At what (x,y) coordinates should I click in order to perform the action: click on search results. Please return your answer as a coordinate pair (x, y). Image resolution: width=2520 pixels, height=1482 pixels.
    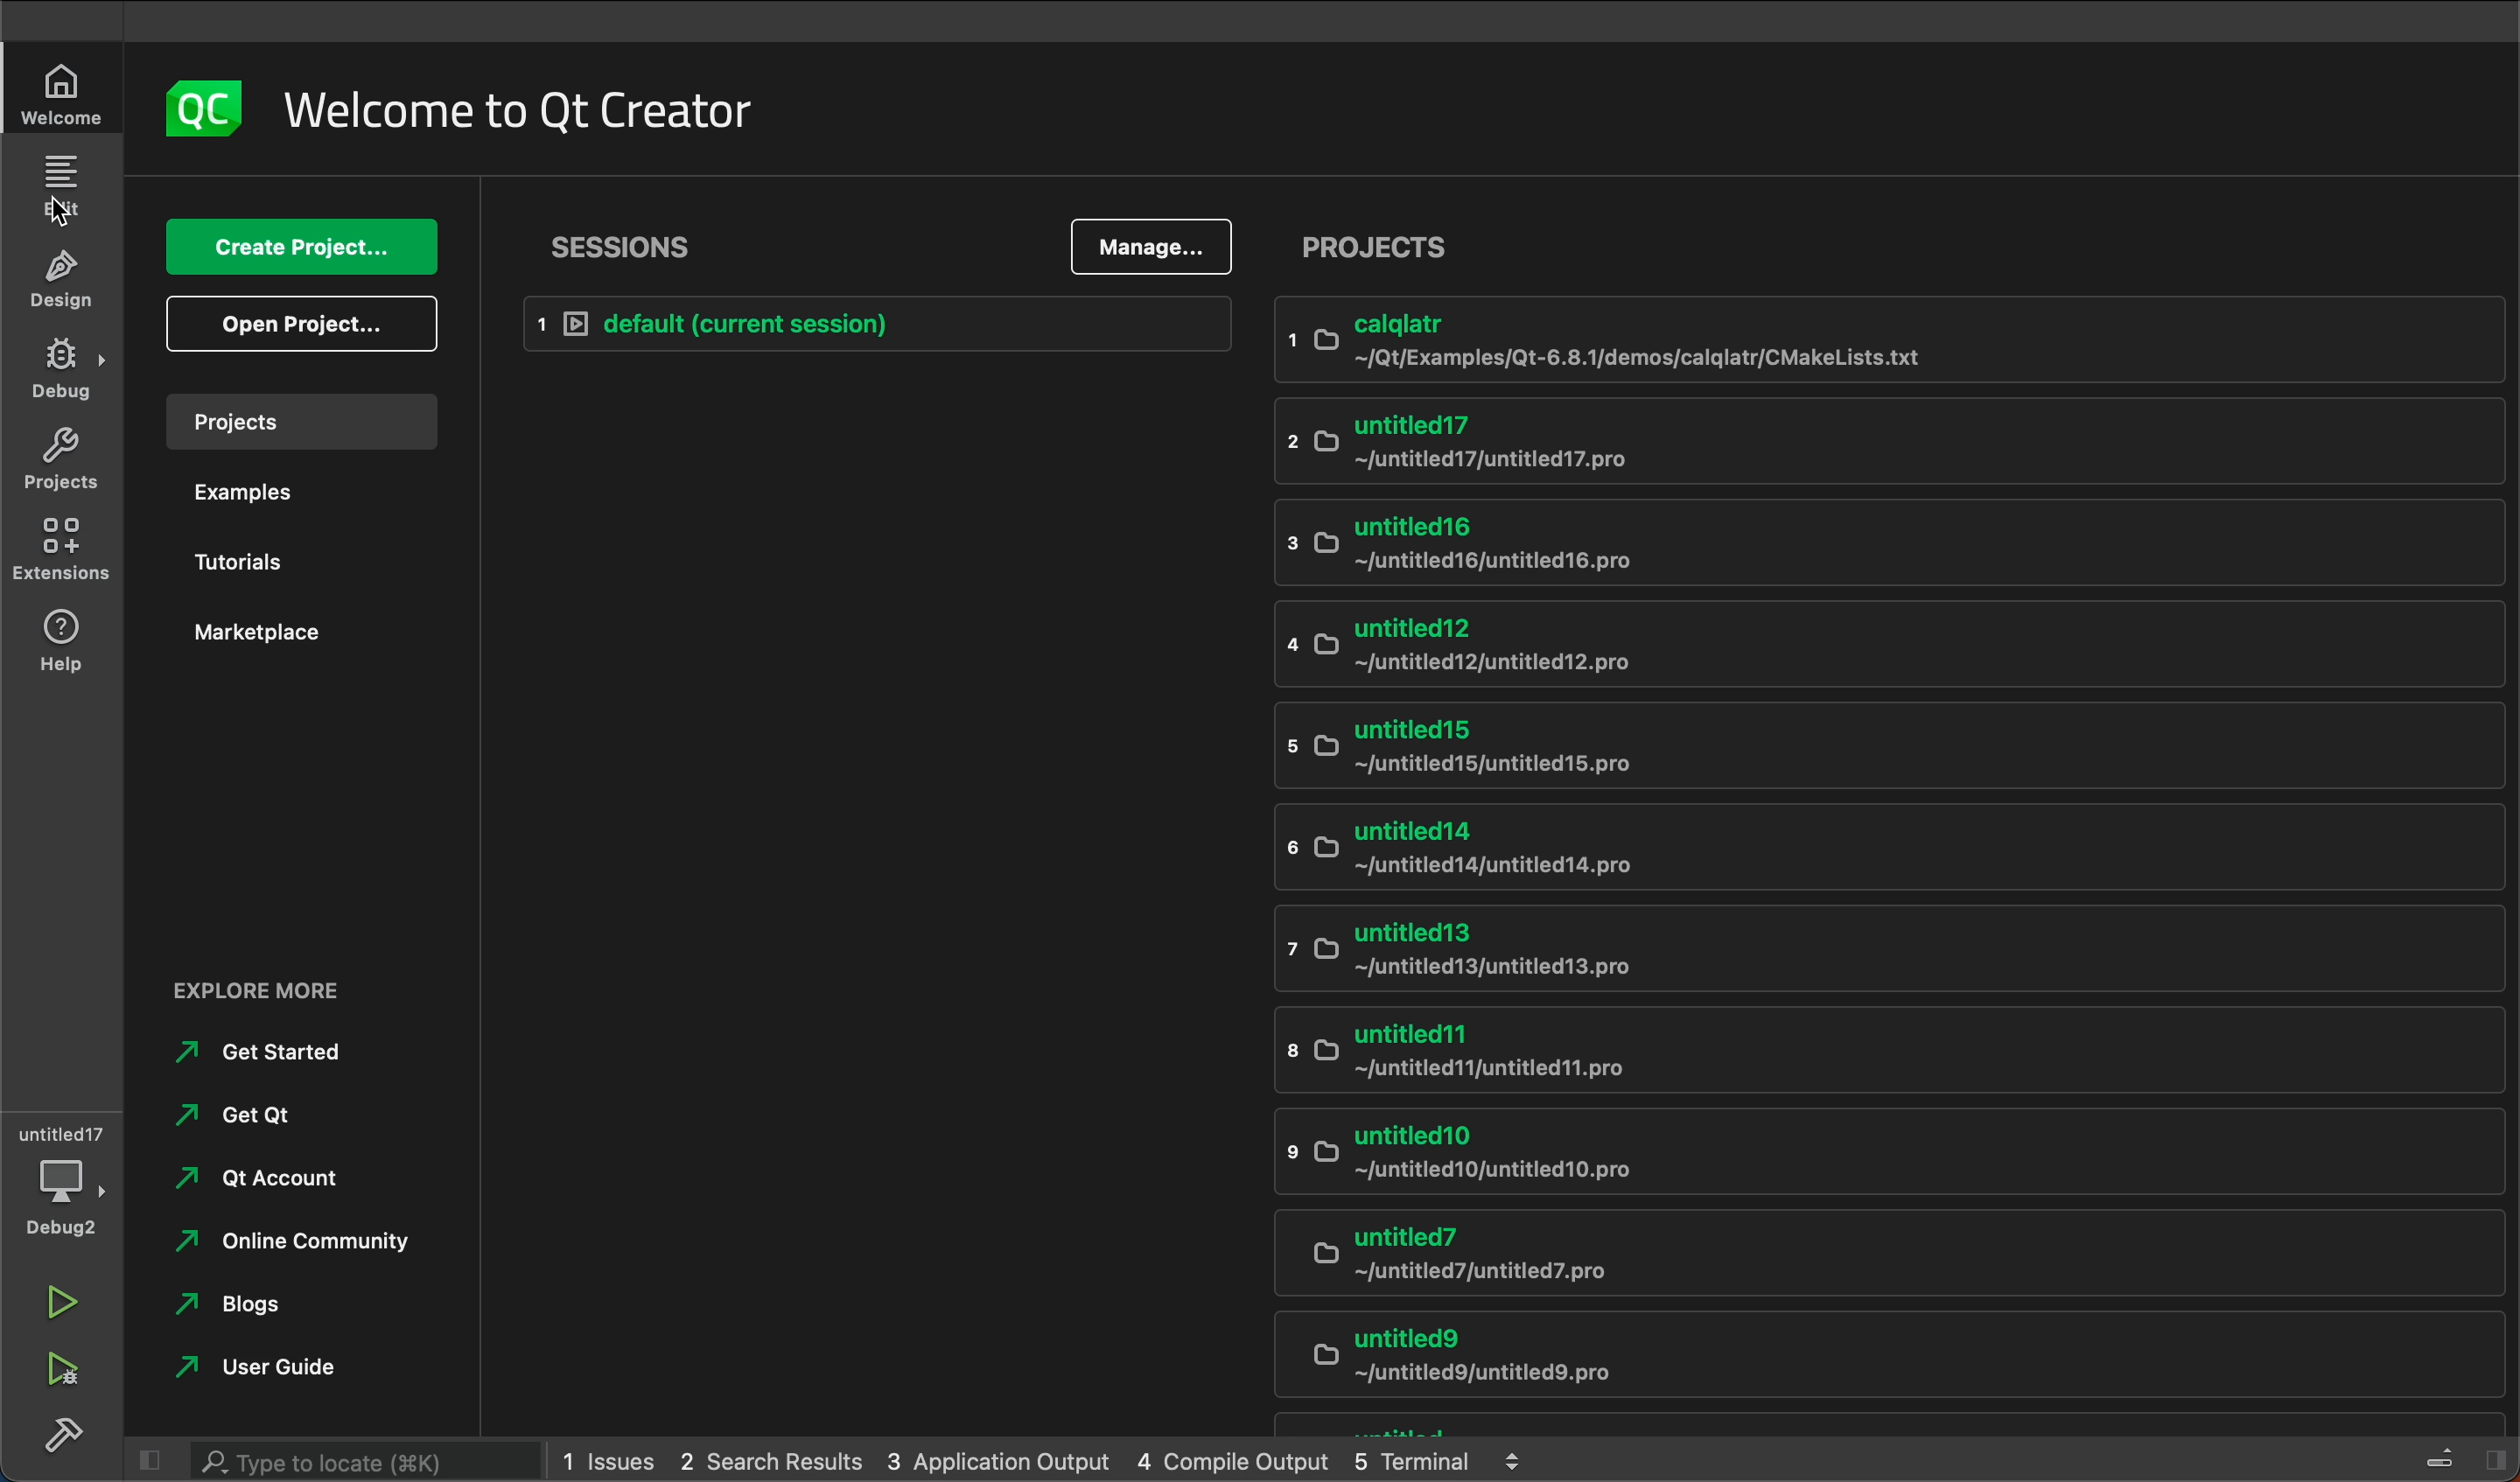
    Looking at the image, I should click on (770, 1461).